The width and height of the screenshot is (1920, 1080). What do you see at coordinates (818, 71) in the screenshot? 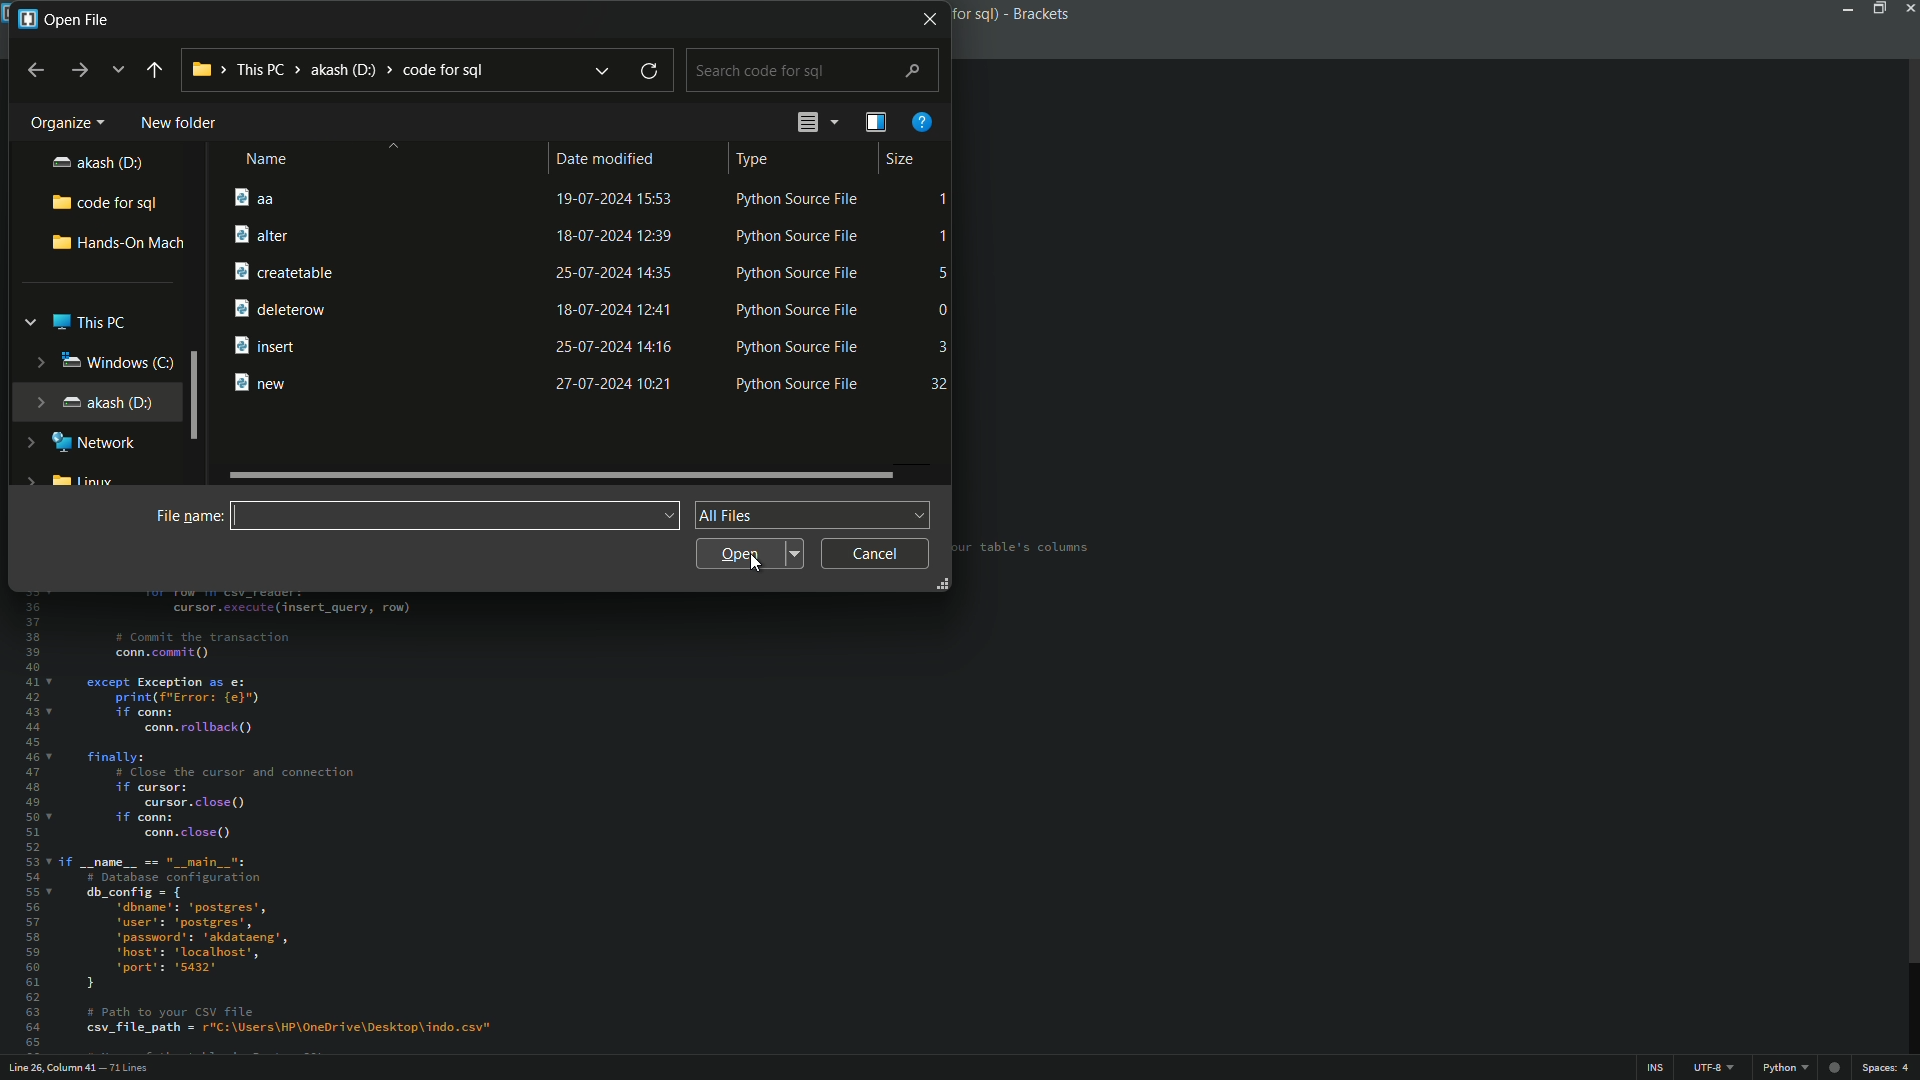
I see `search bar` at bounding box center [818, 71].